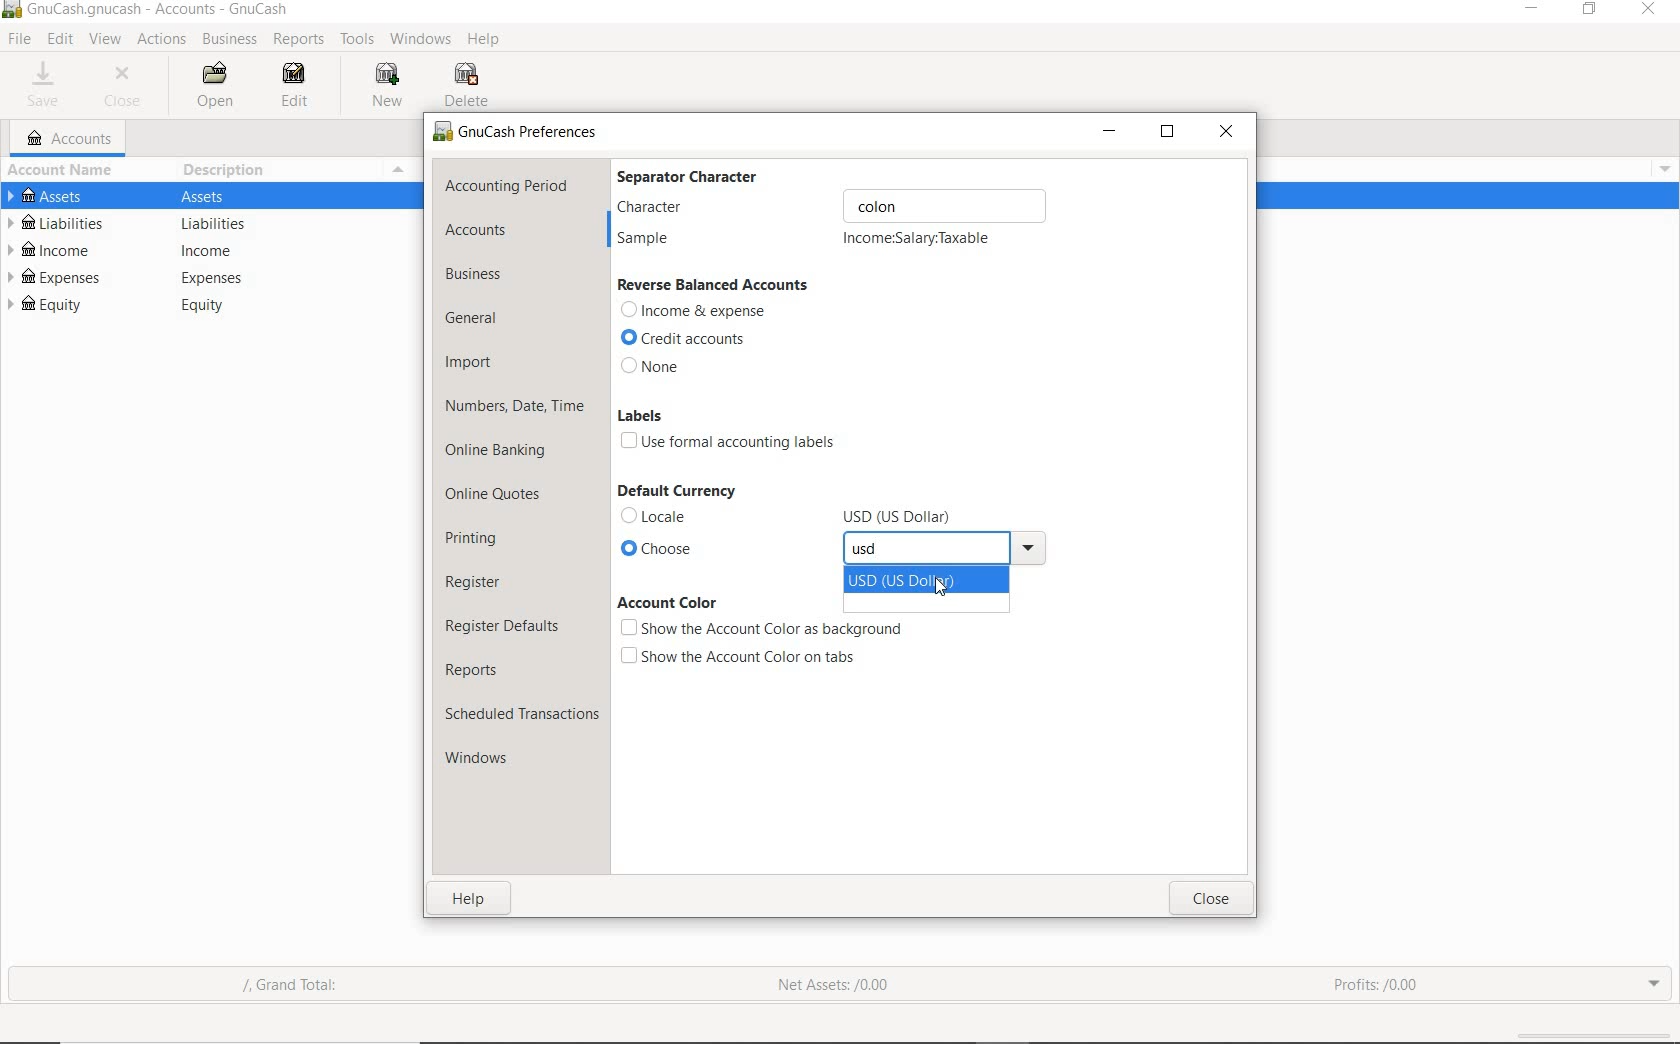 Image resolution: width=1680 pixels, height=1044 pixels. What do you see at coordinates (474, 537) in the screenshot?
I see `printing` at bounding box center [474, 537].